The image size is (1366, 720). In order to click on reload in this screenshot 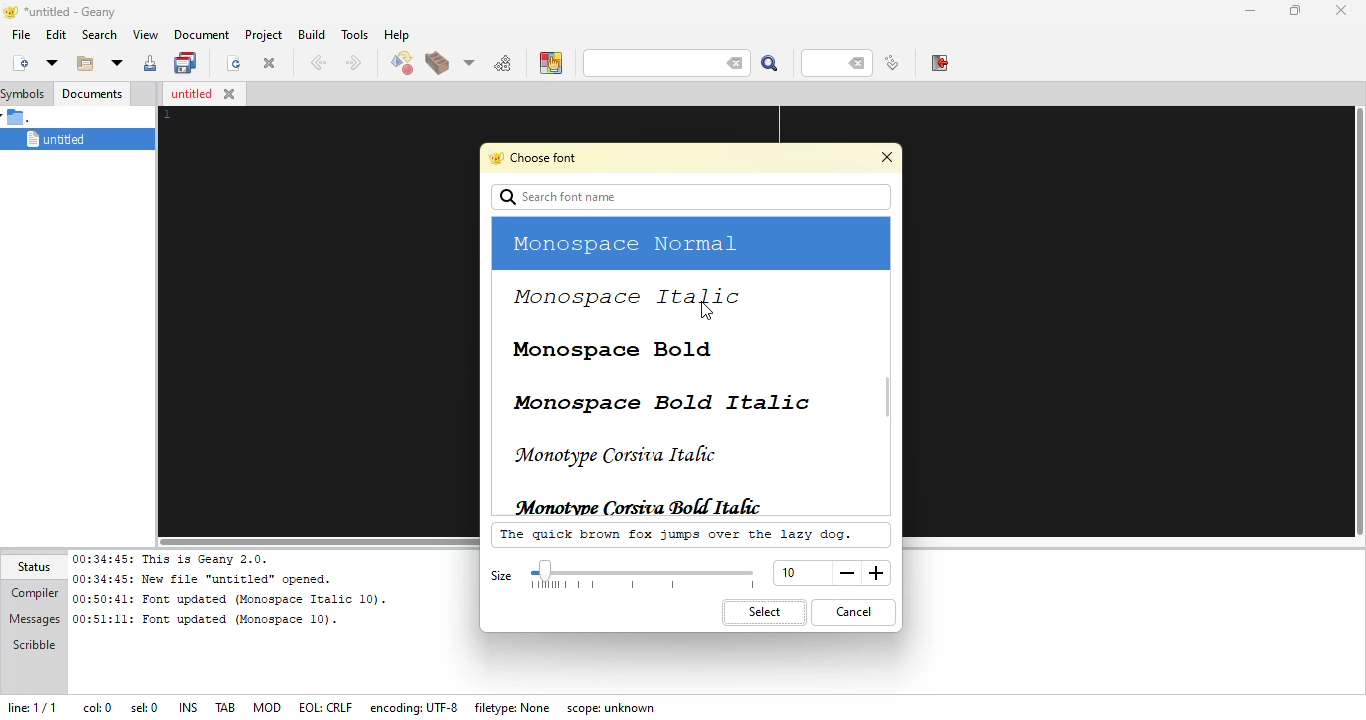, I will do `click(230, 63)`.